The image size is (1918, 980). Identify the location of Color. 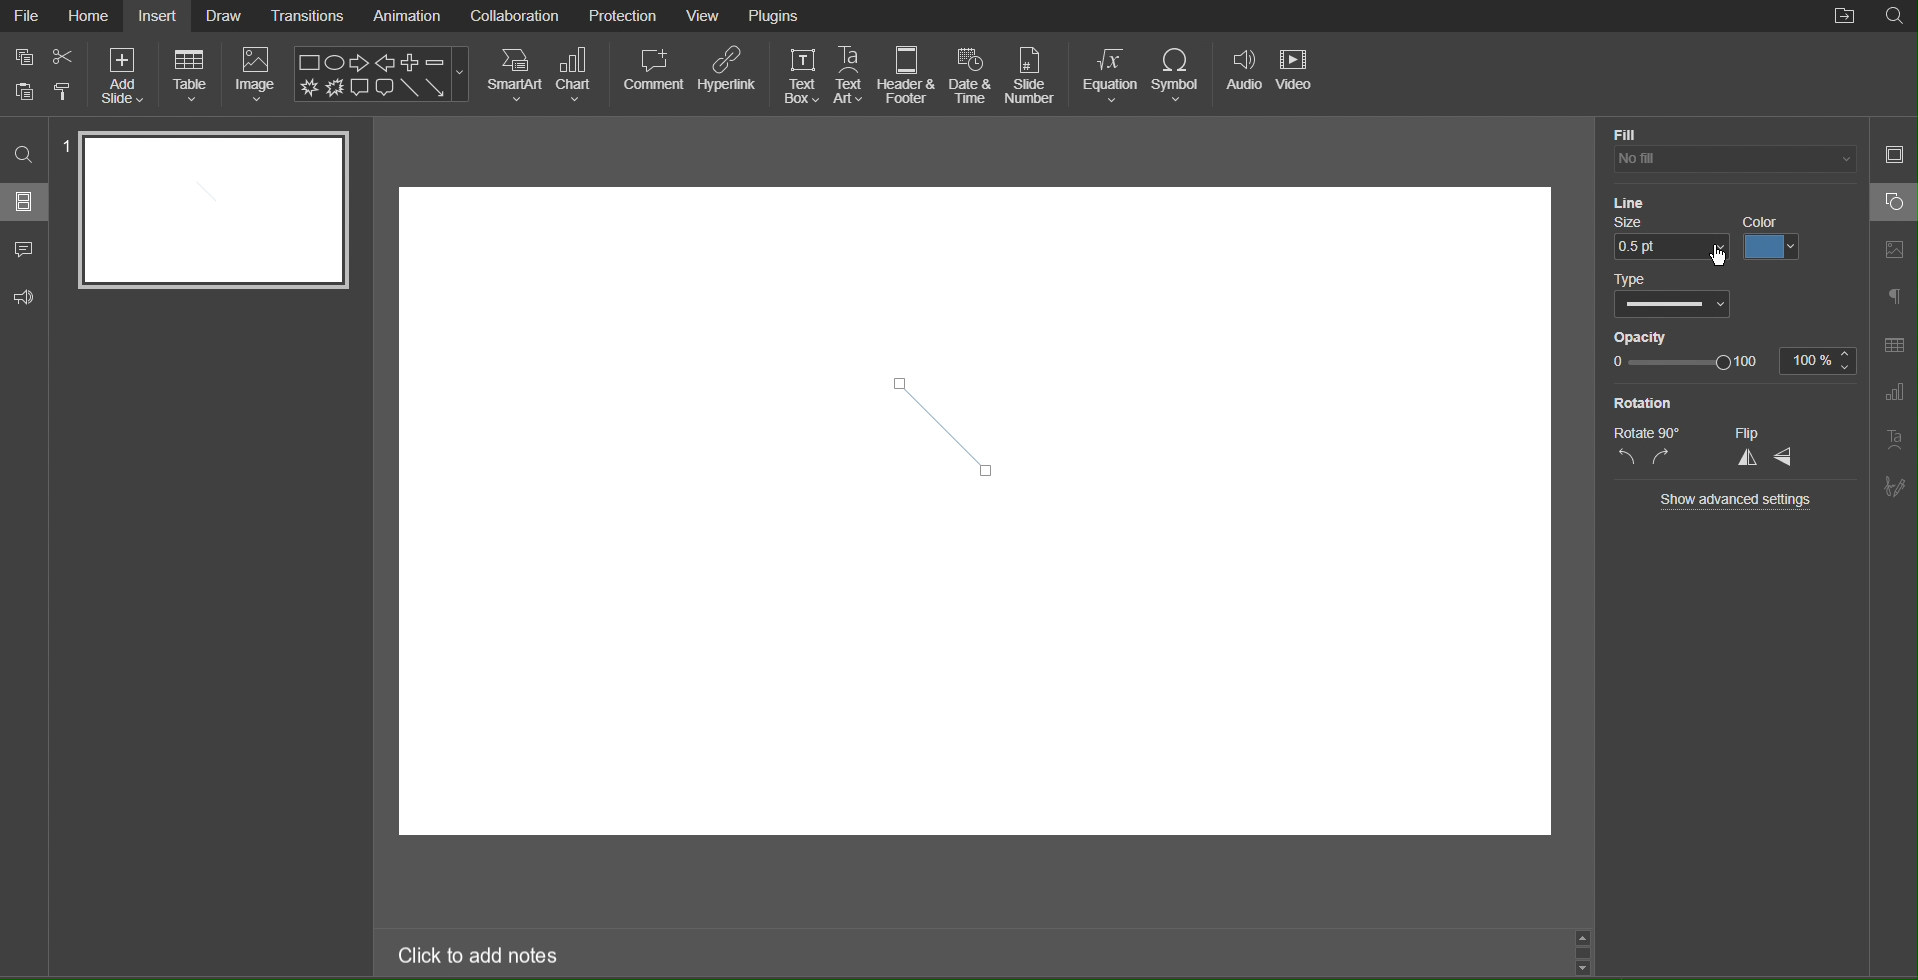
(1776, 237).